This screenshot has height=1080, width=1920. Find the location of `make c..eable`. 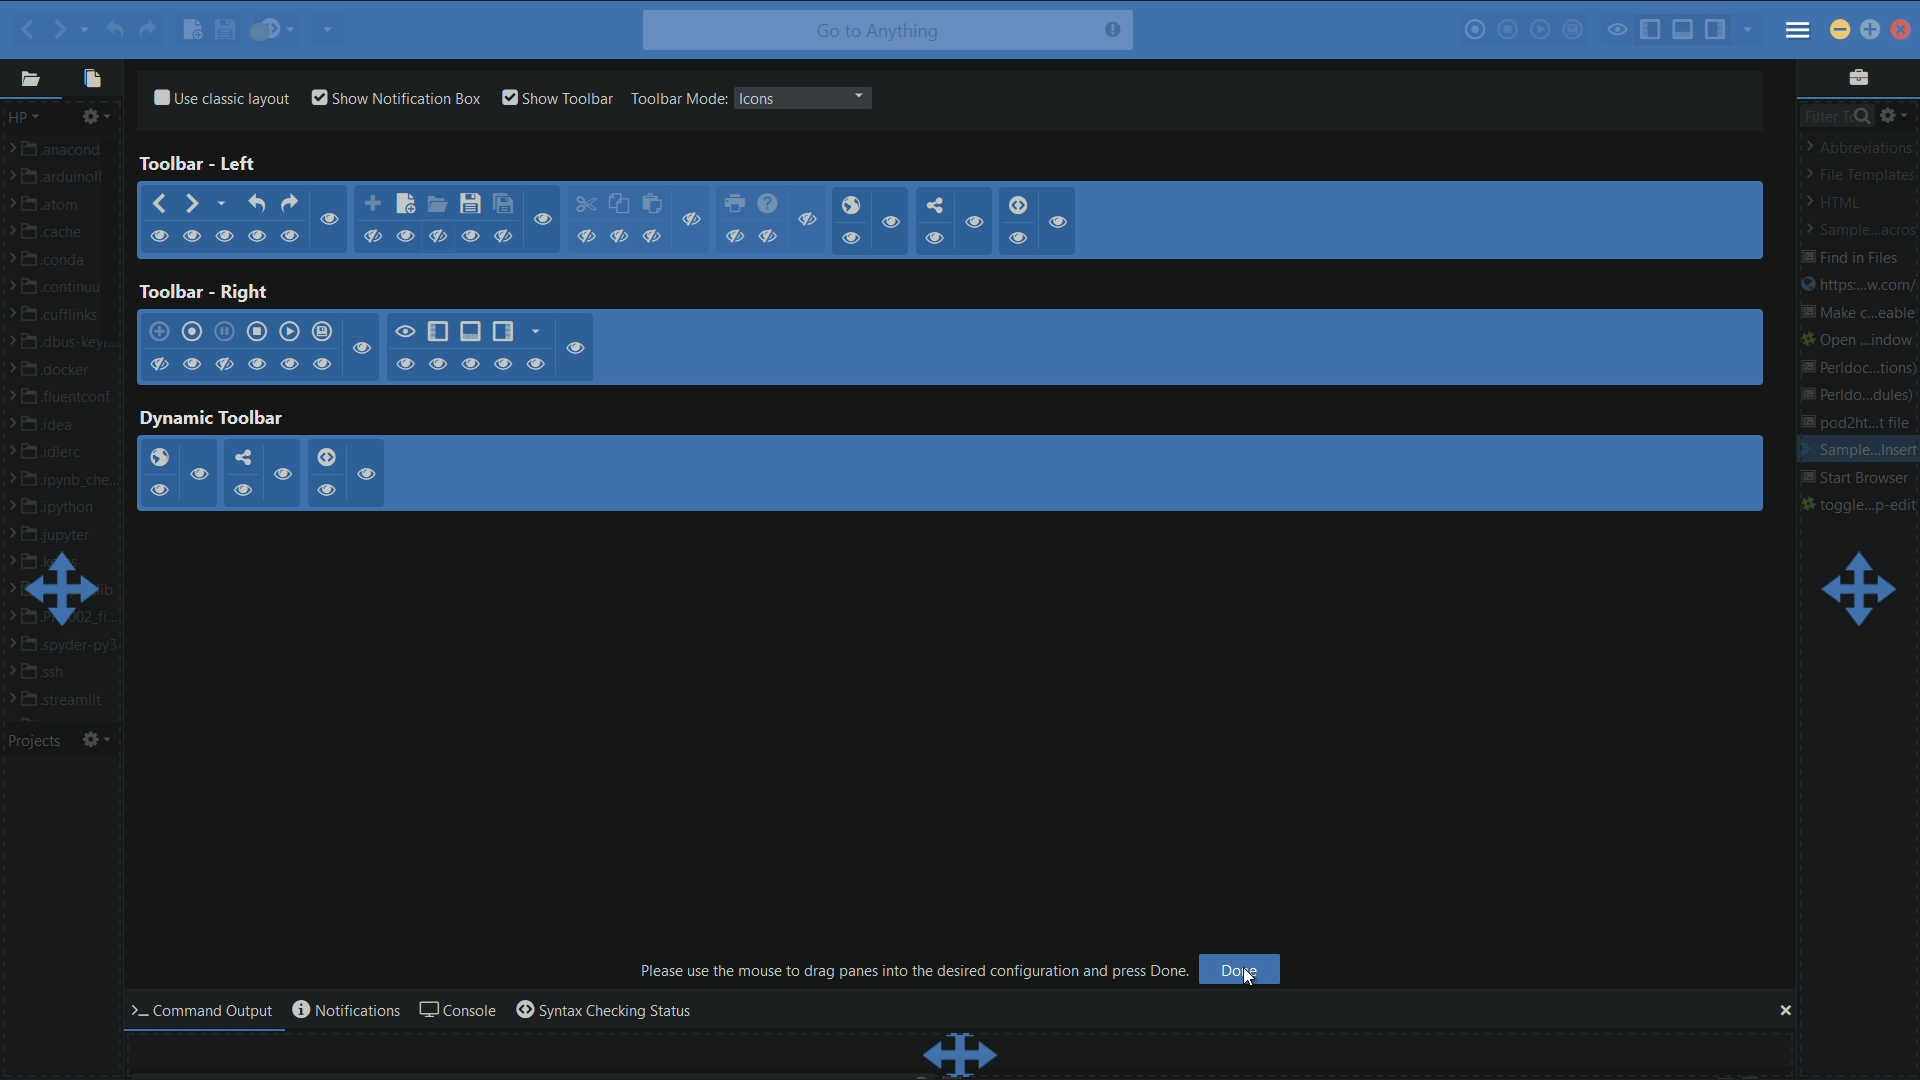

make c..eable is located at coordinates (1855, 315).